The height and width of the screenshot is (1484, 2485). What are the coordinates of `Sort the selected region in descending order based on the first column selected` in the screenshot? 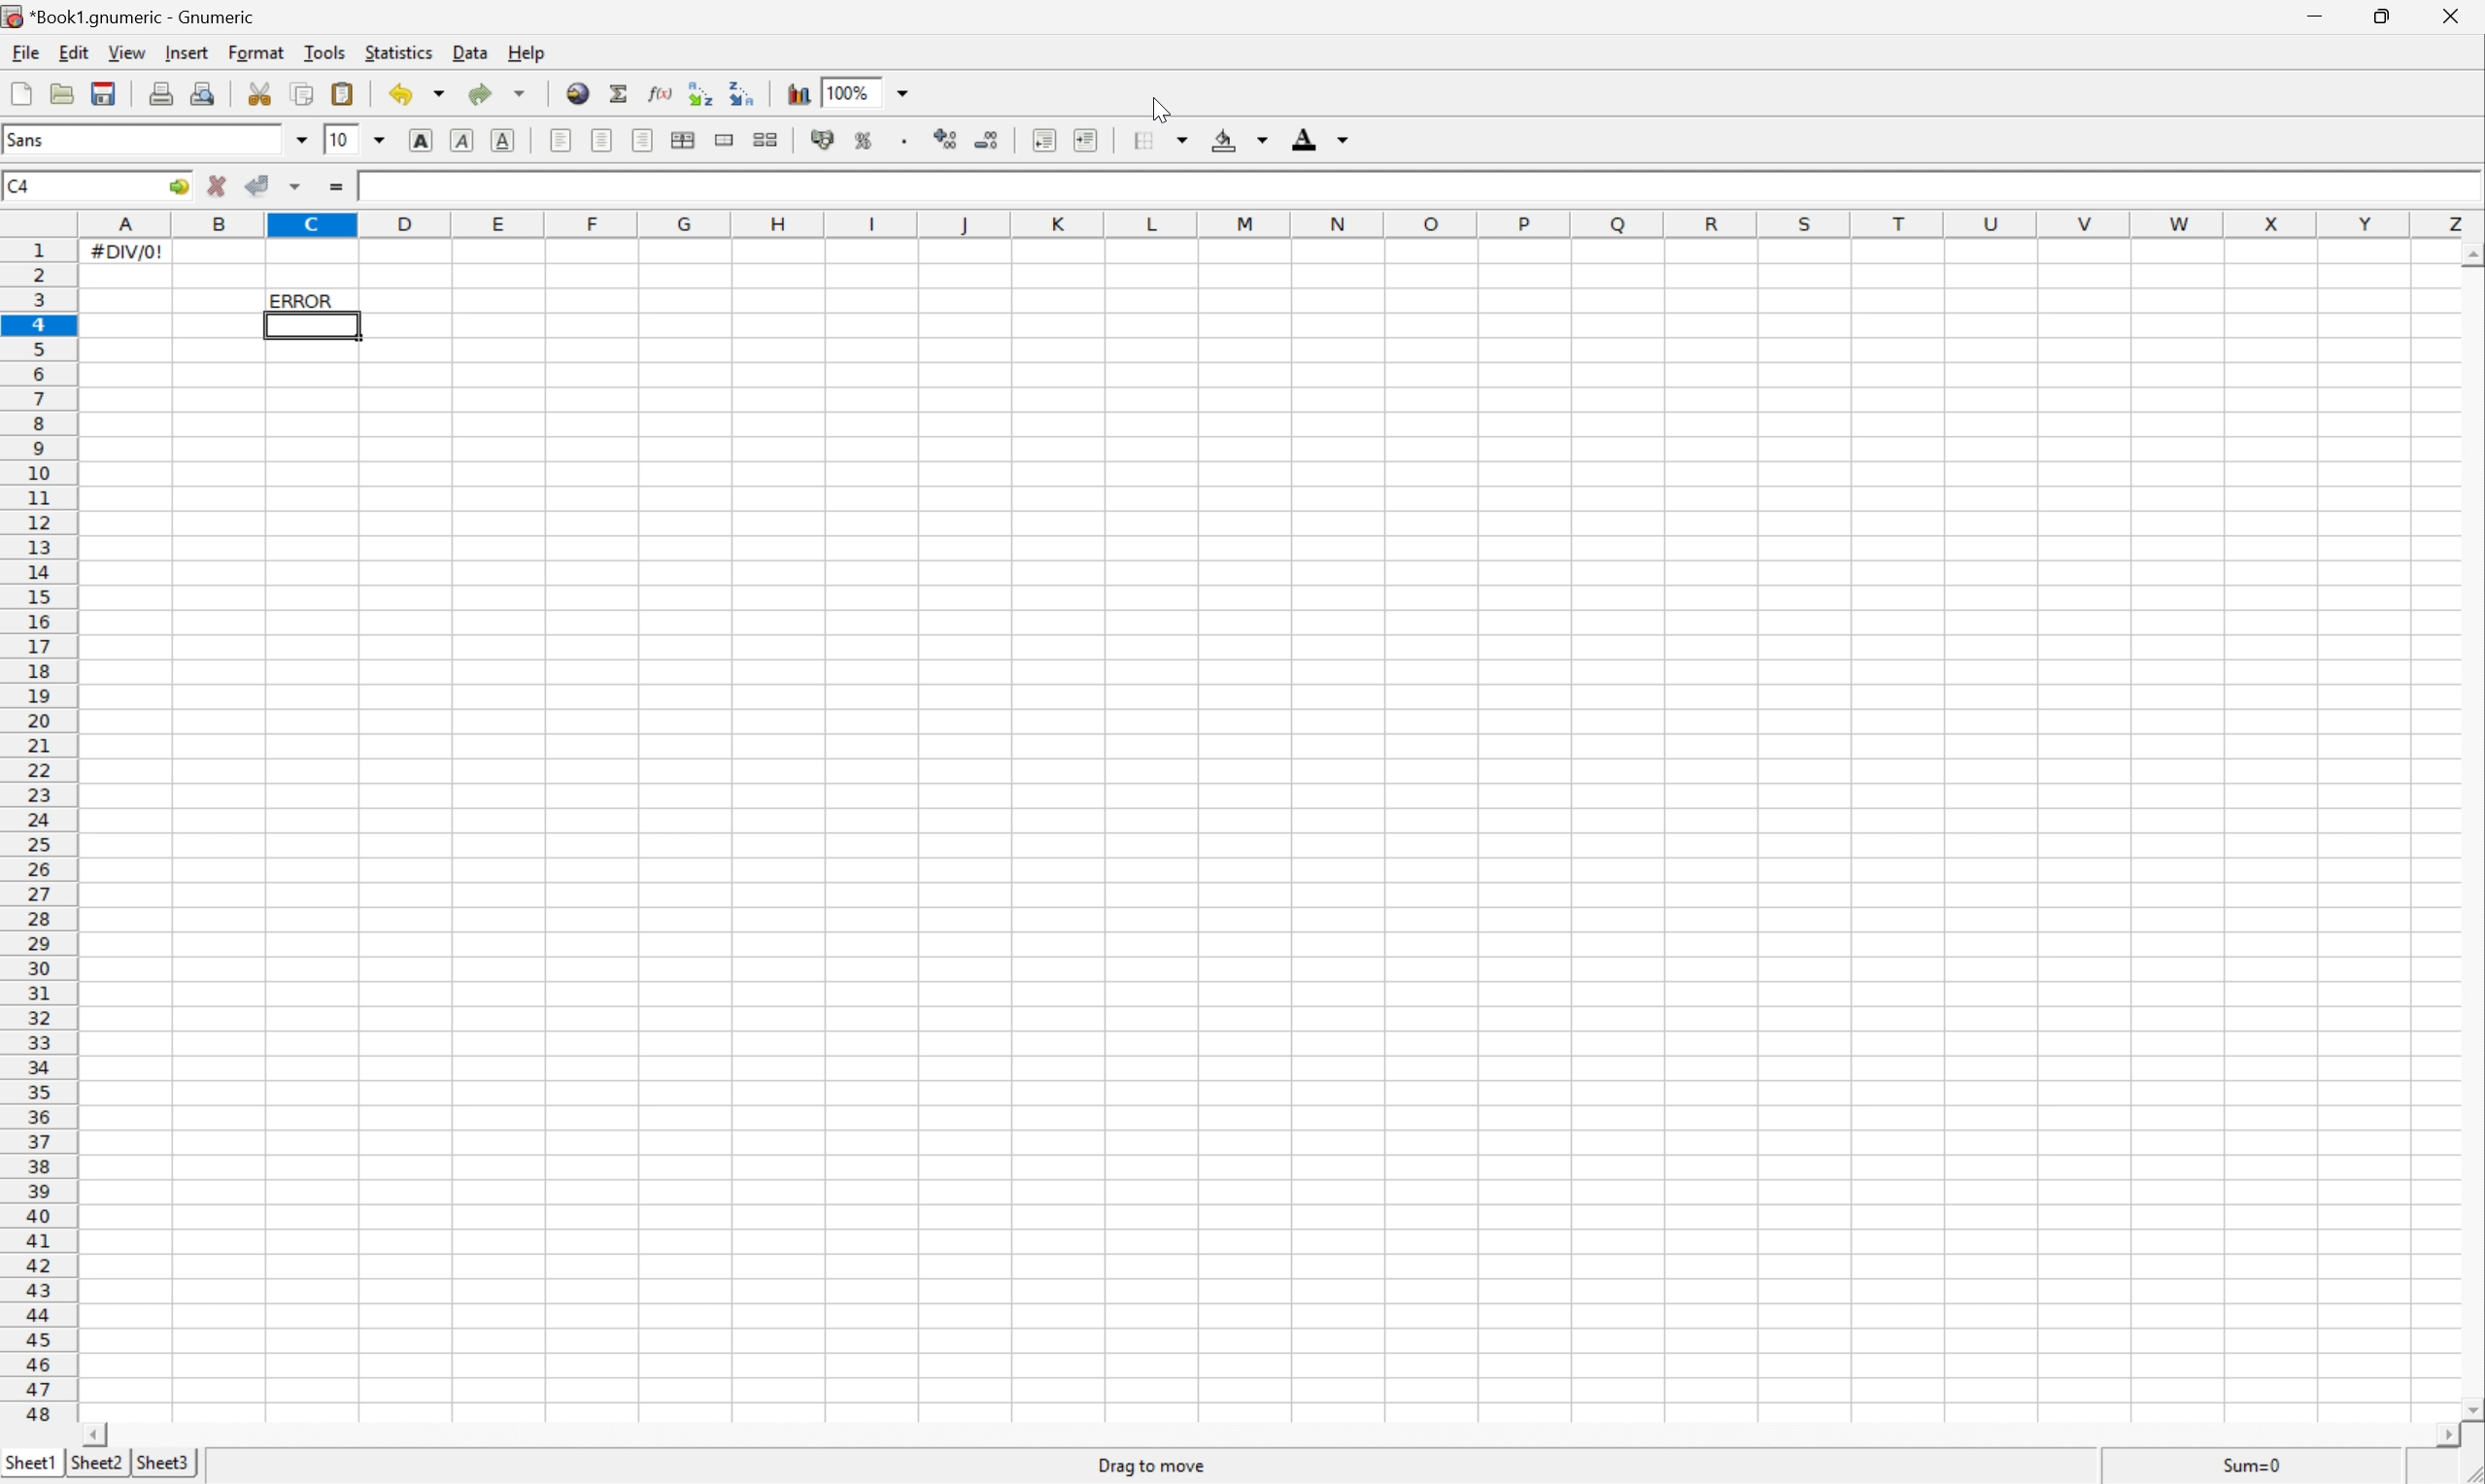 It's located at (744, 94).